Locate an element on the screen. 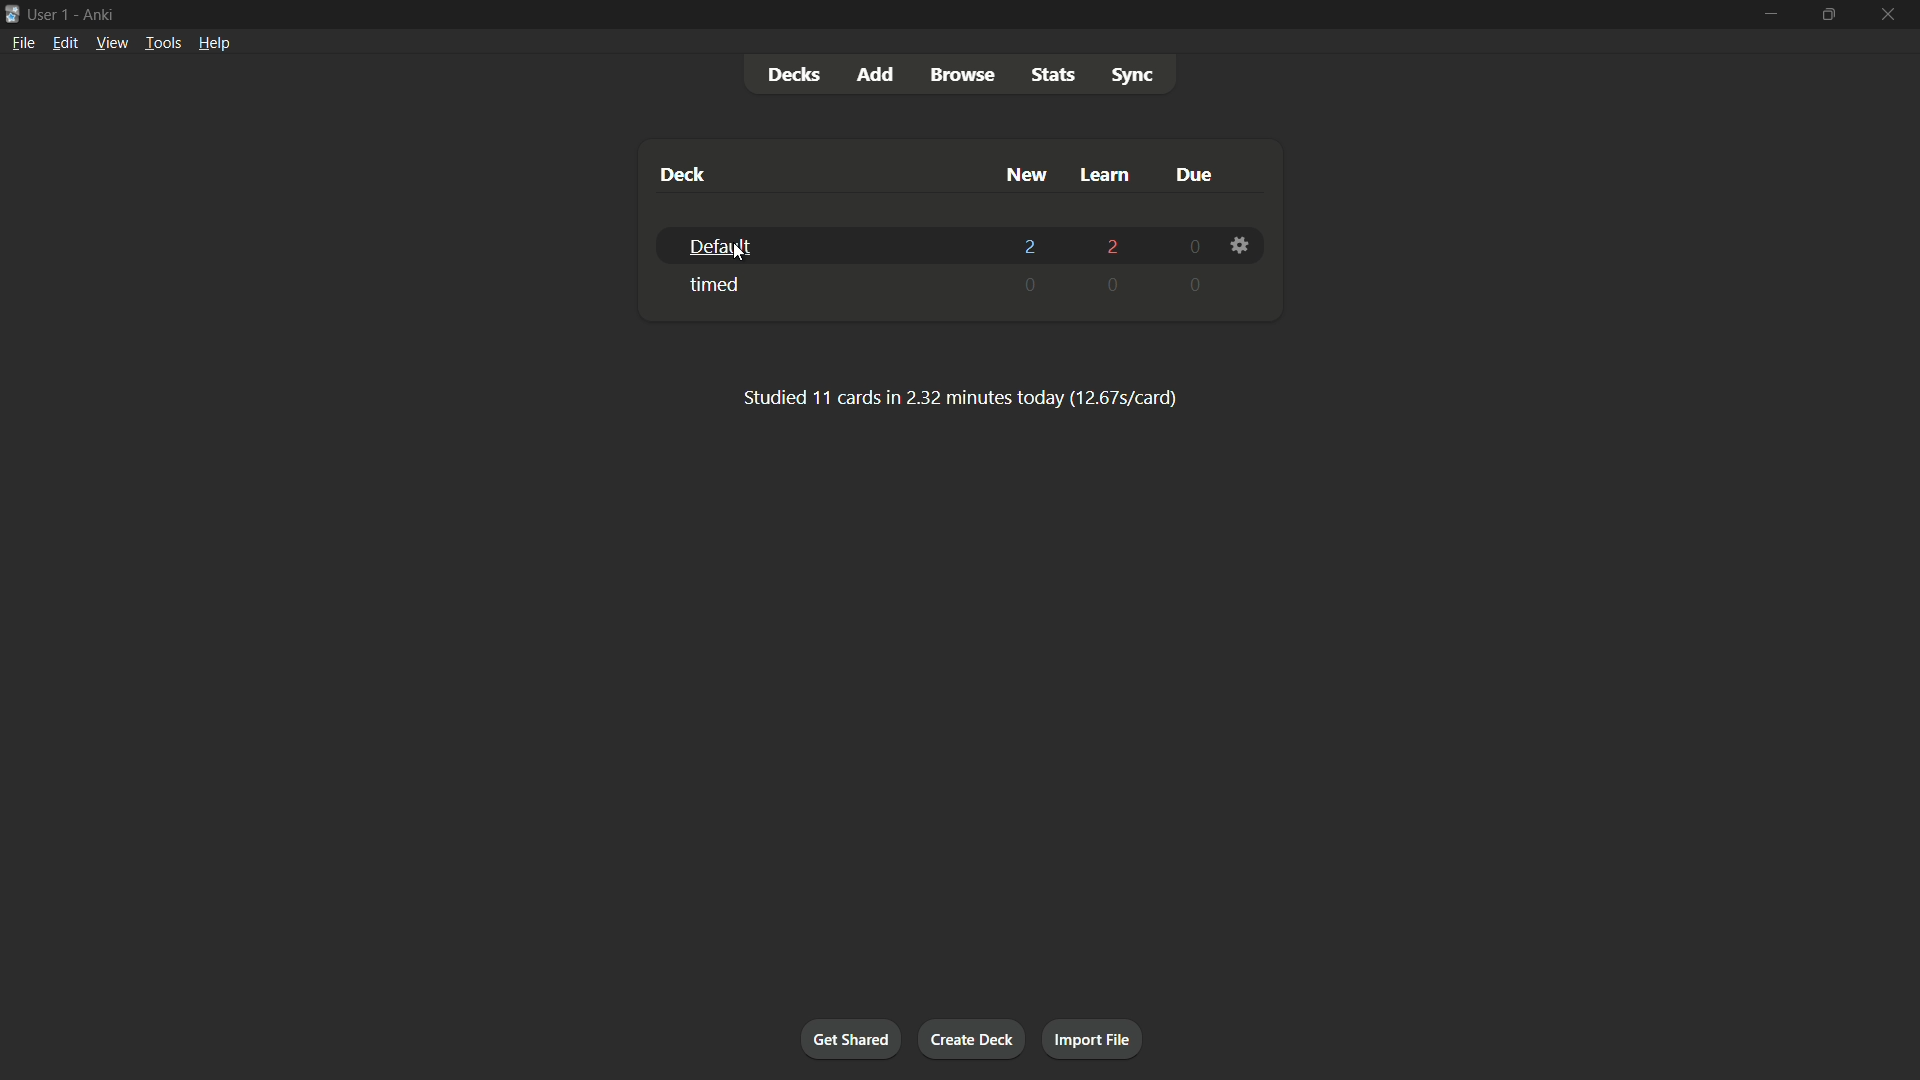 Image resolution: width=1920 pixels, height=1080 pixels. 0 is located at coordinates (1029, 284).